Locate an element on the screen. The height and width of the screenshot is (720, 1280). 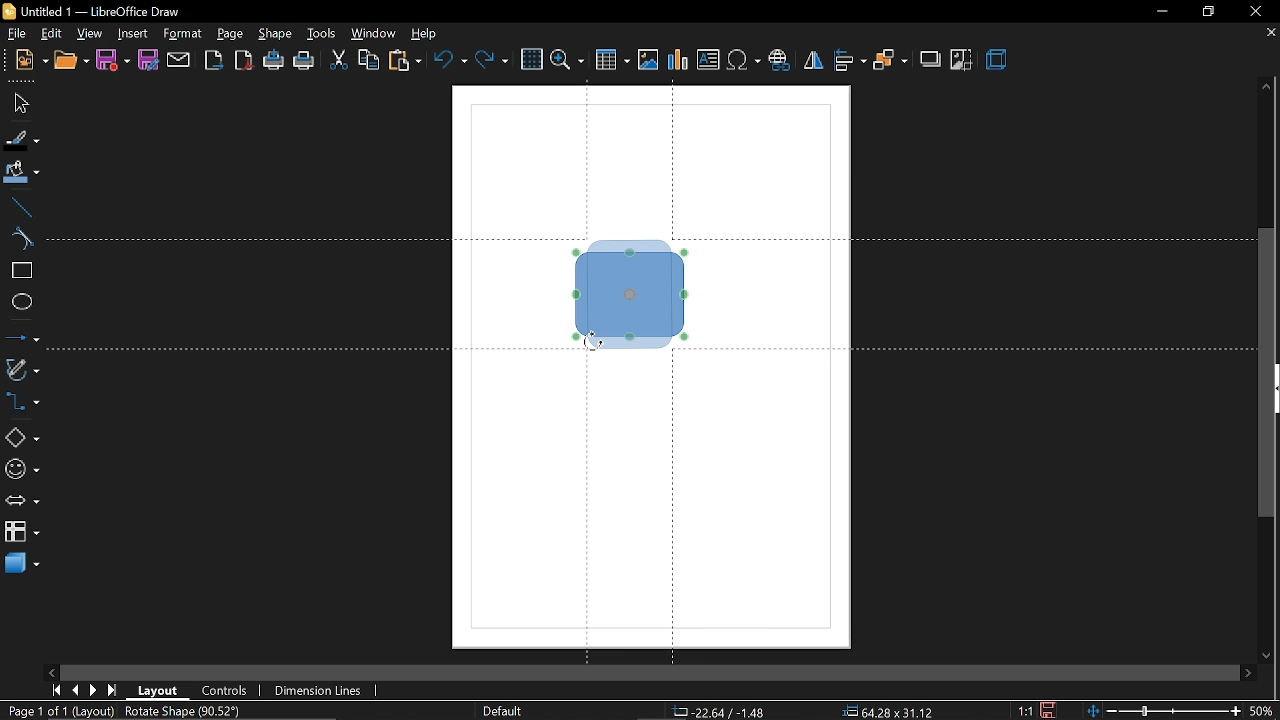
layout is located at coordinates (158, 689).